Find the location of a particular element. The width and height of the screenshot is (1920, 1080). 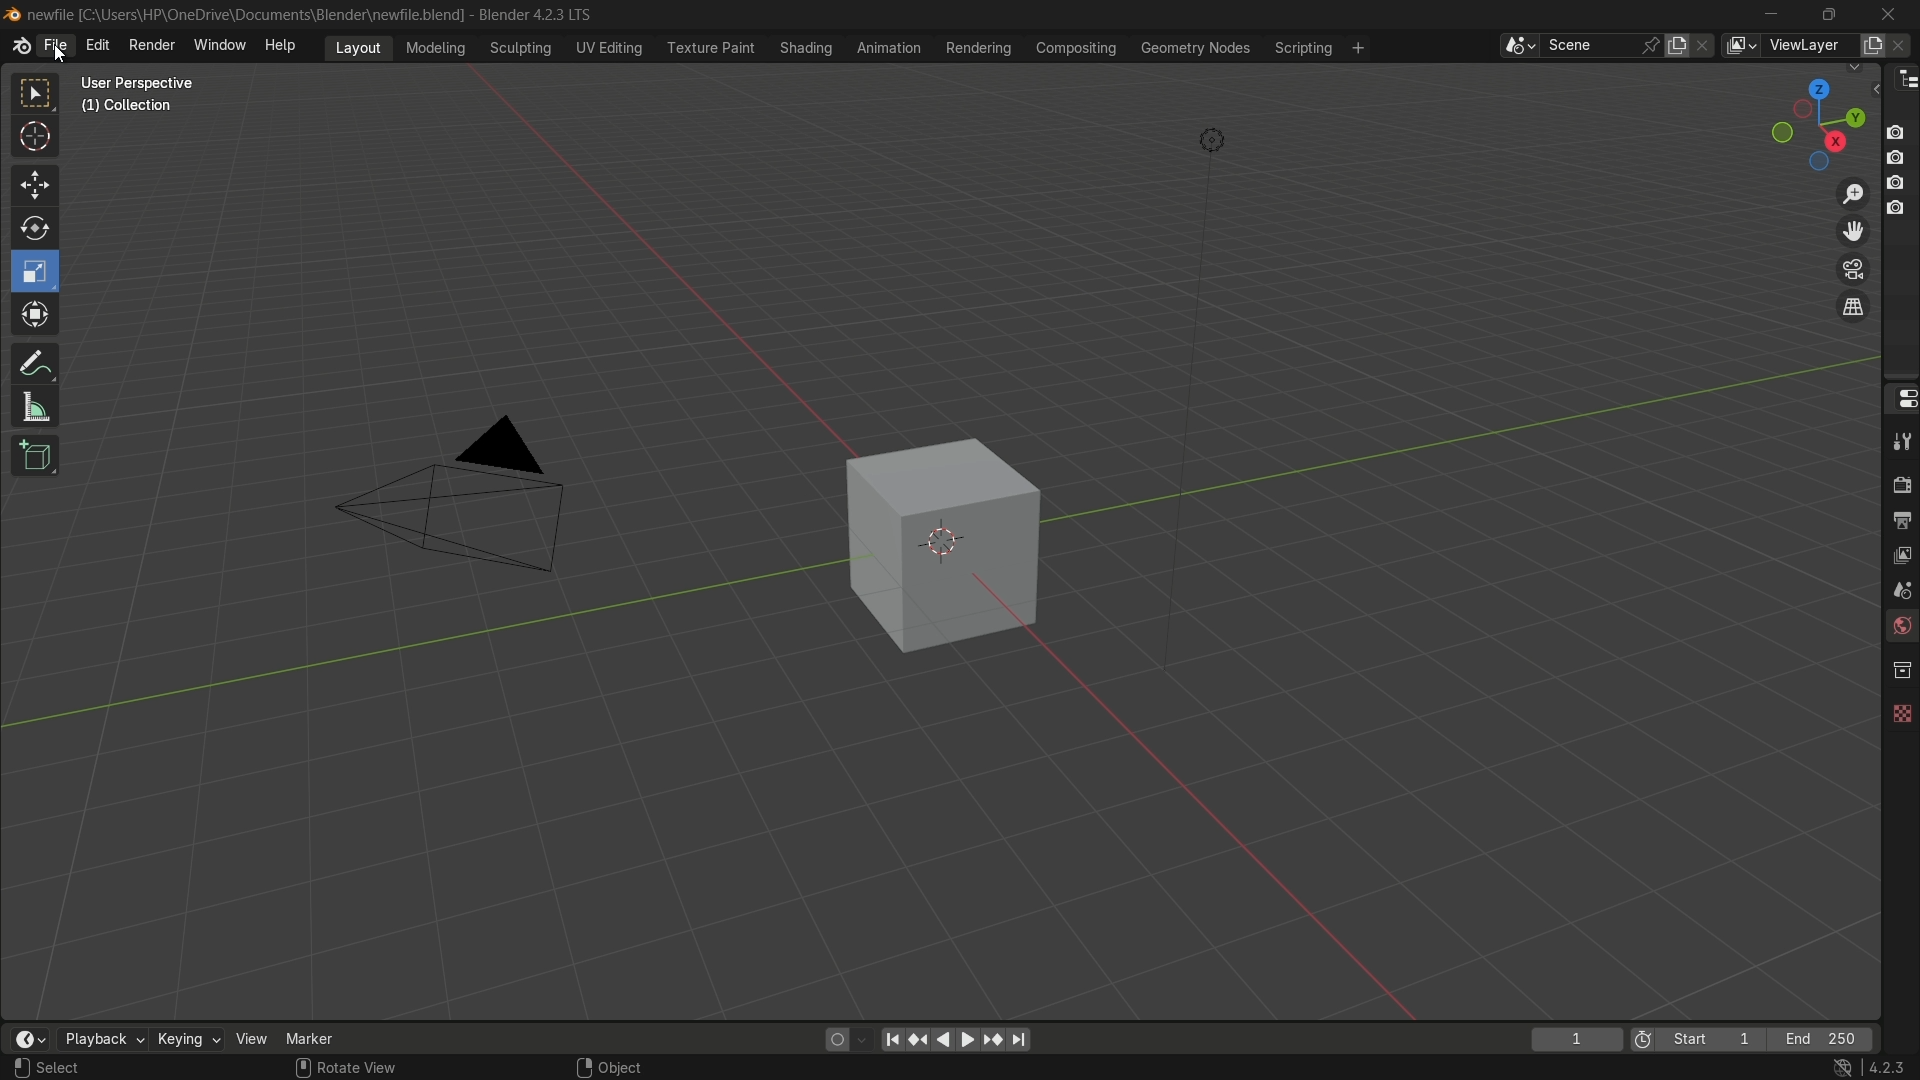

zoom in/out is located at coordinates (1854, 191).